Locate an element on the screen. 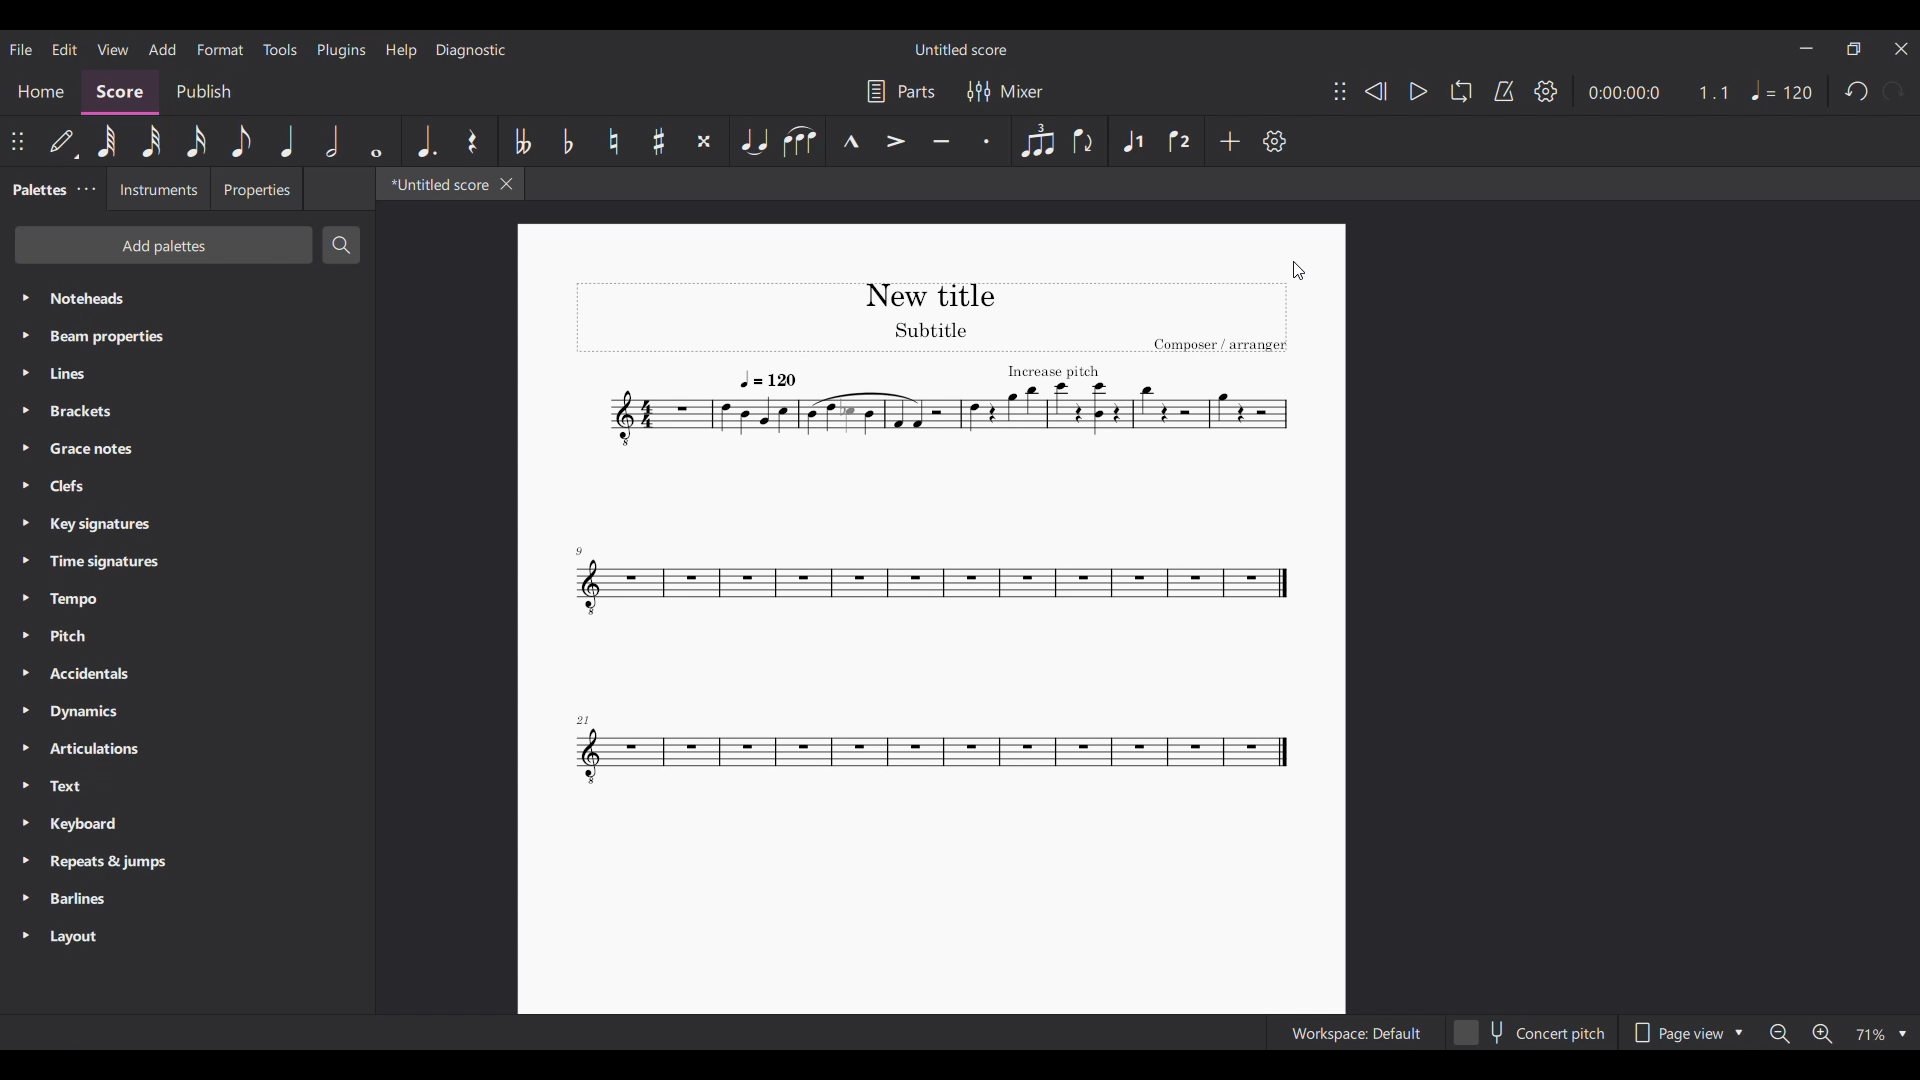  Toggle double flat is located at coordinates (521, 142).